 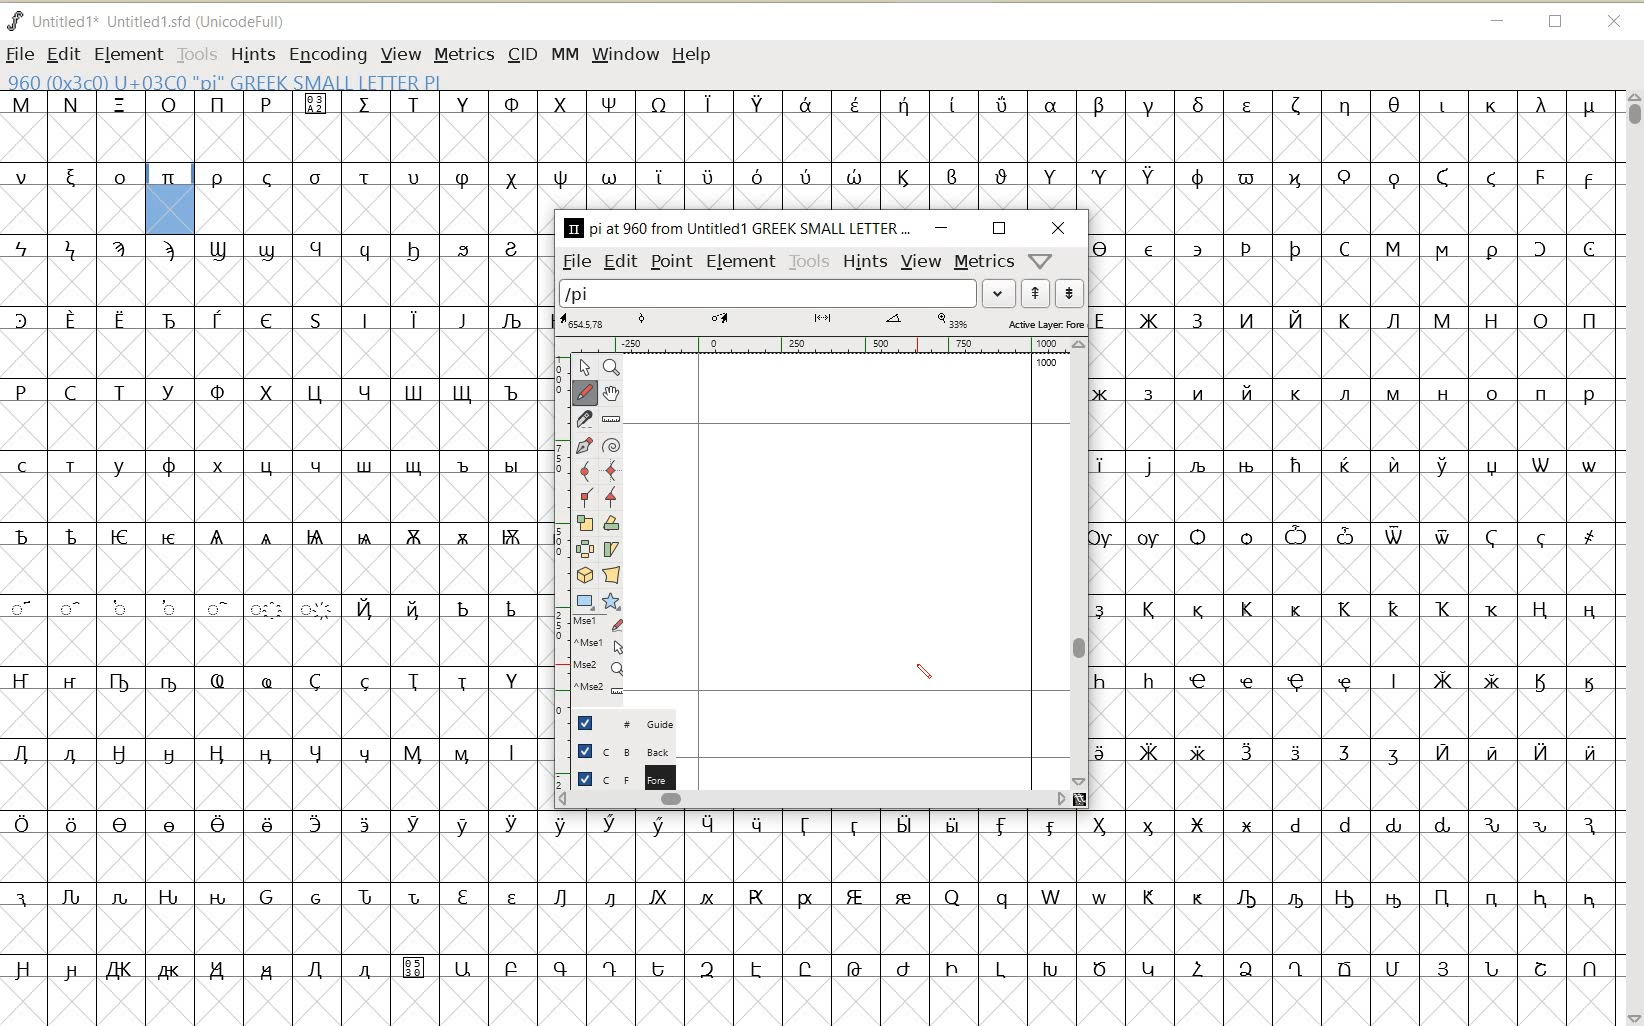 What do you see at coordinates (590, 656) in the screenshot?
I see `cursor events on the opened outline window` at bounding box center [590, 656].